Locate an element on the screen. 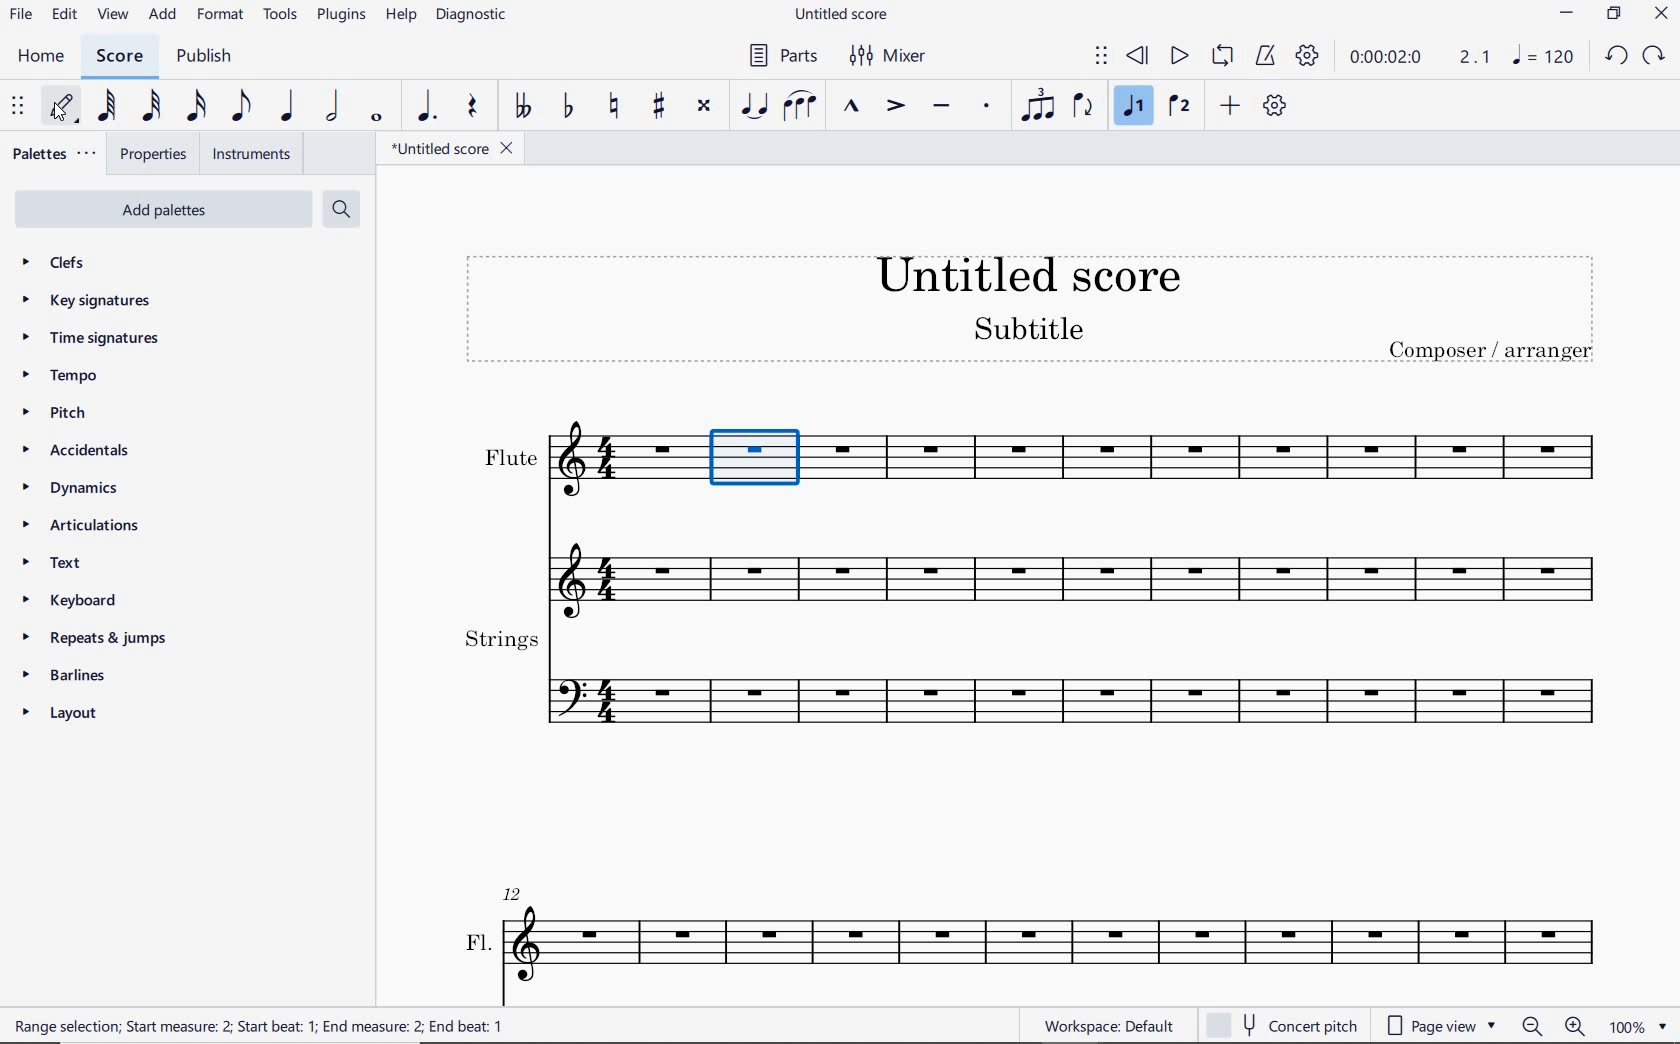  64TH NOTE is located at coordinates (108, 106).